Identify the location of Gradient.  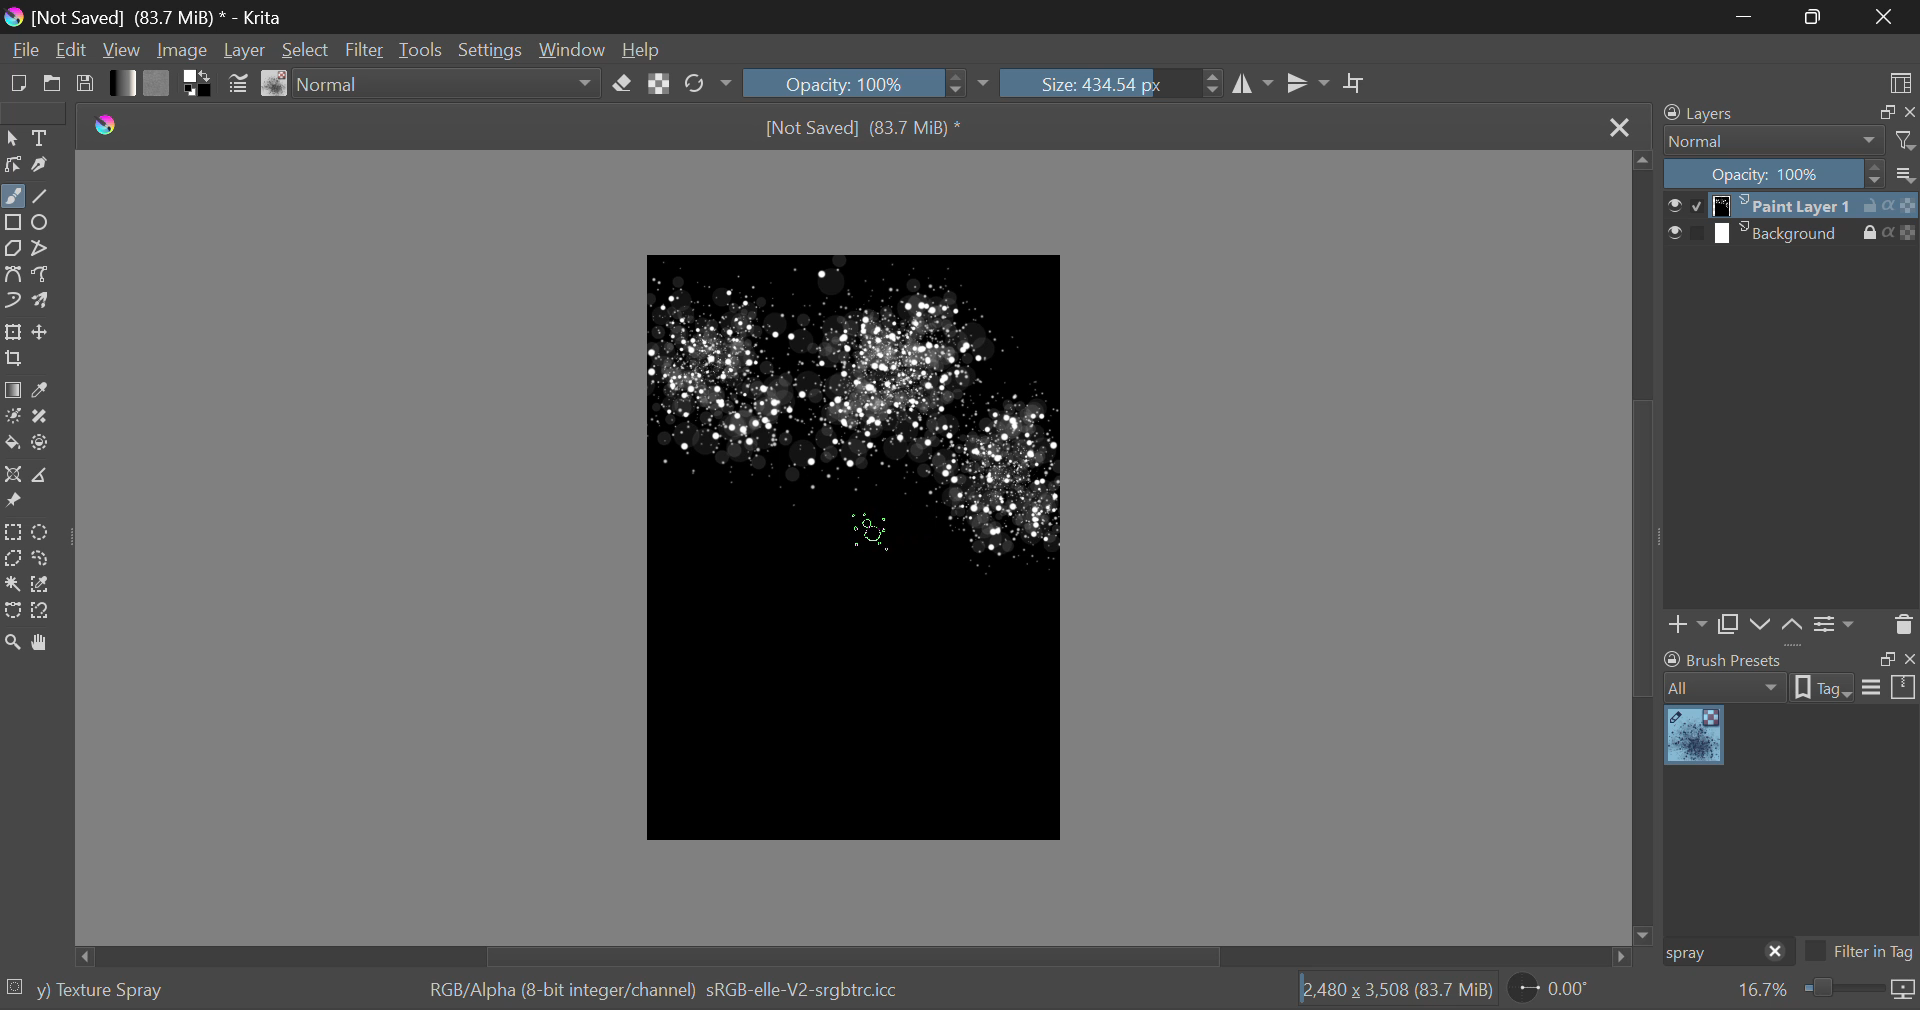
(124, 83).